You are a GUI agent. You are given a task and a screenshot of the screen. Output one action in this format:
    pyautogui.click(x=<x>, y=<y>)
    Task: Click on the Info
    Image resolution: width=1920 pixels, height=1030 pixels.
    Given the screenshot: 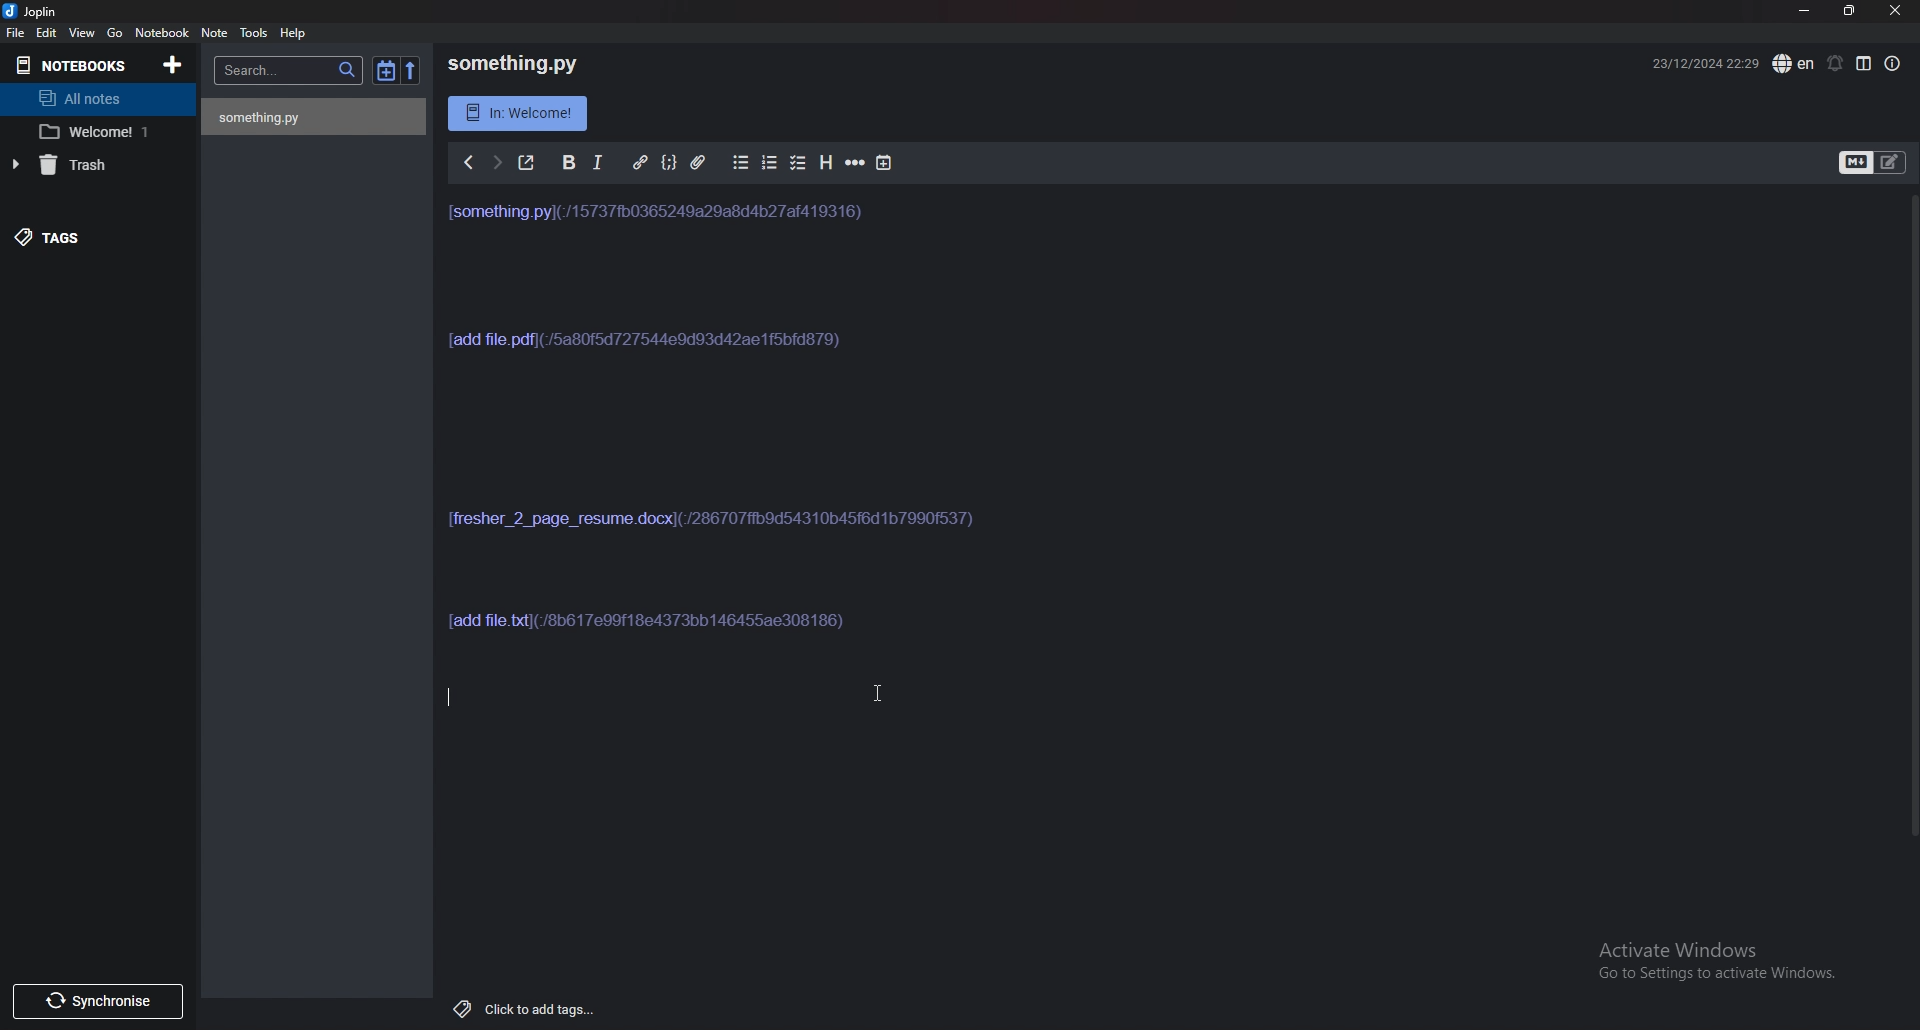 What is the action you would take?
    pyautogui.click(x=516, y=114)
    